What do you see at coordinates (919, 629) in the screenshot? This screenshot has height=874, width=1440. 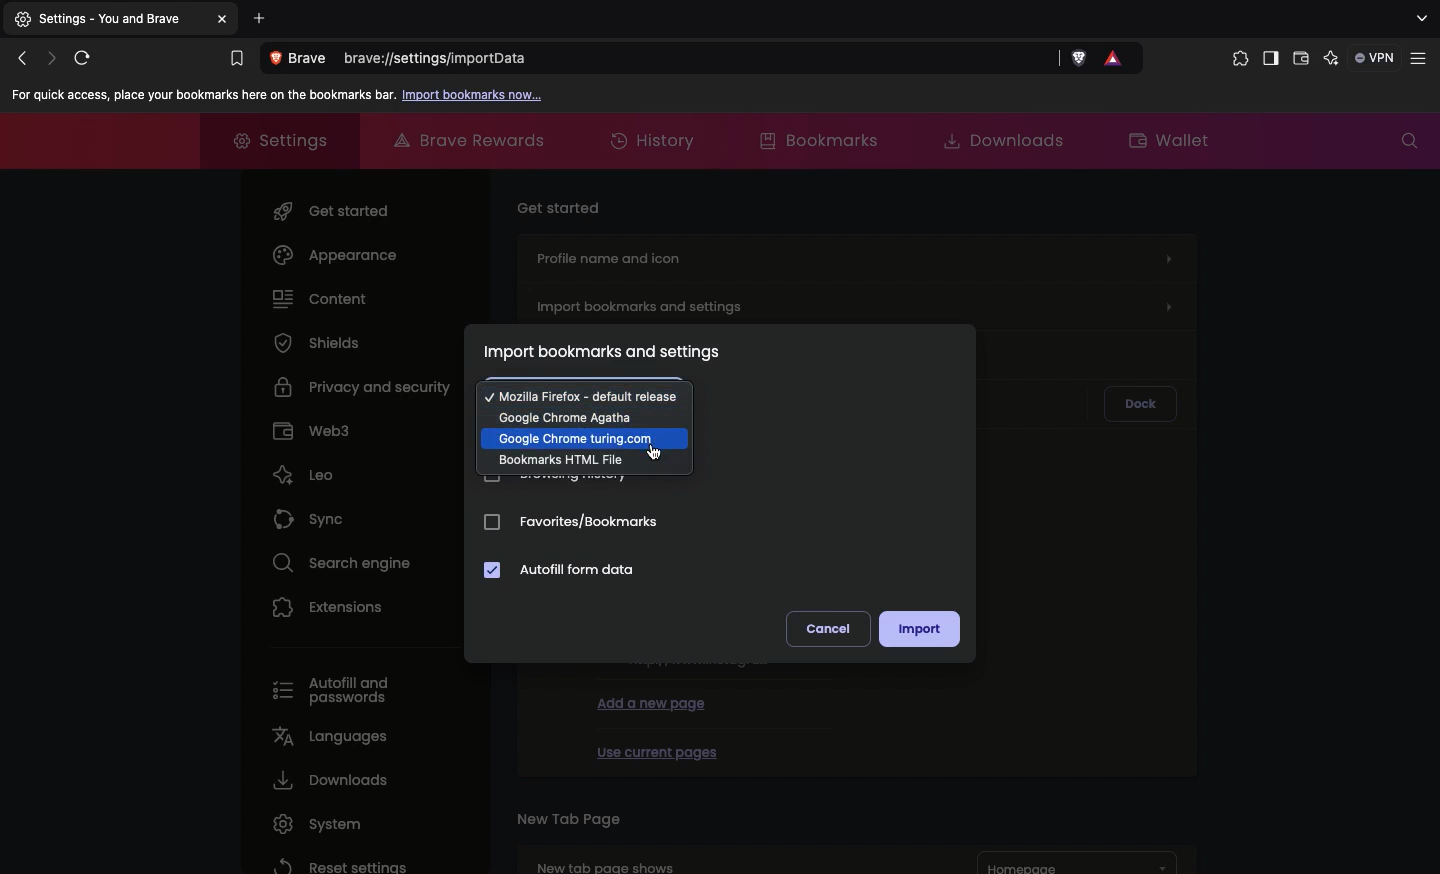 I see `Import` at bounding box center [919, 629].